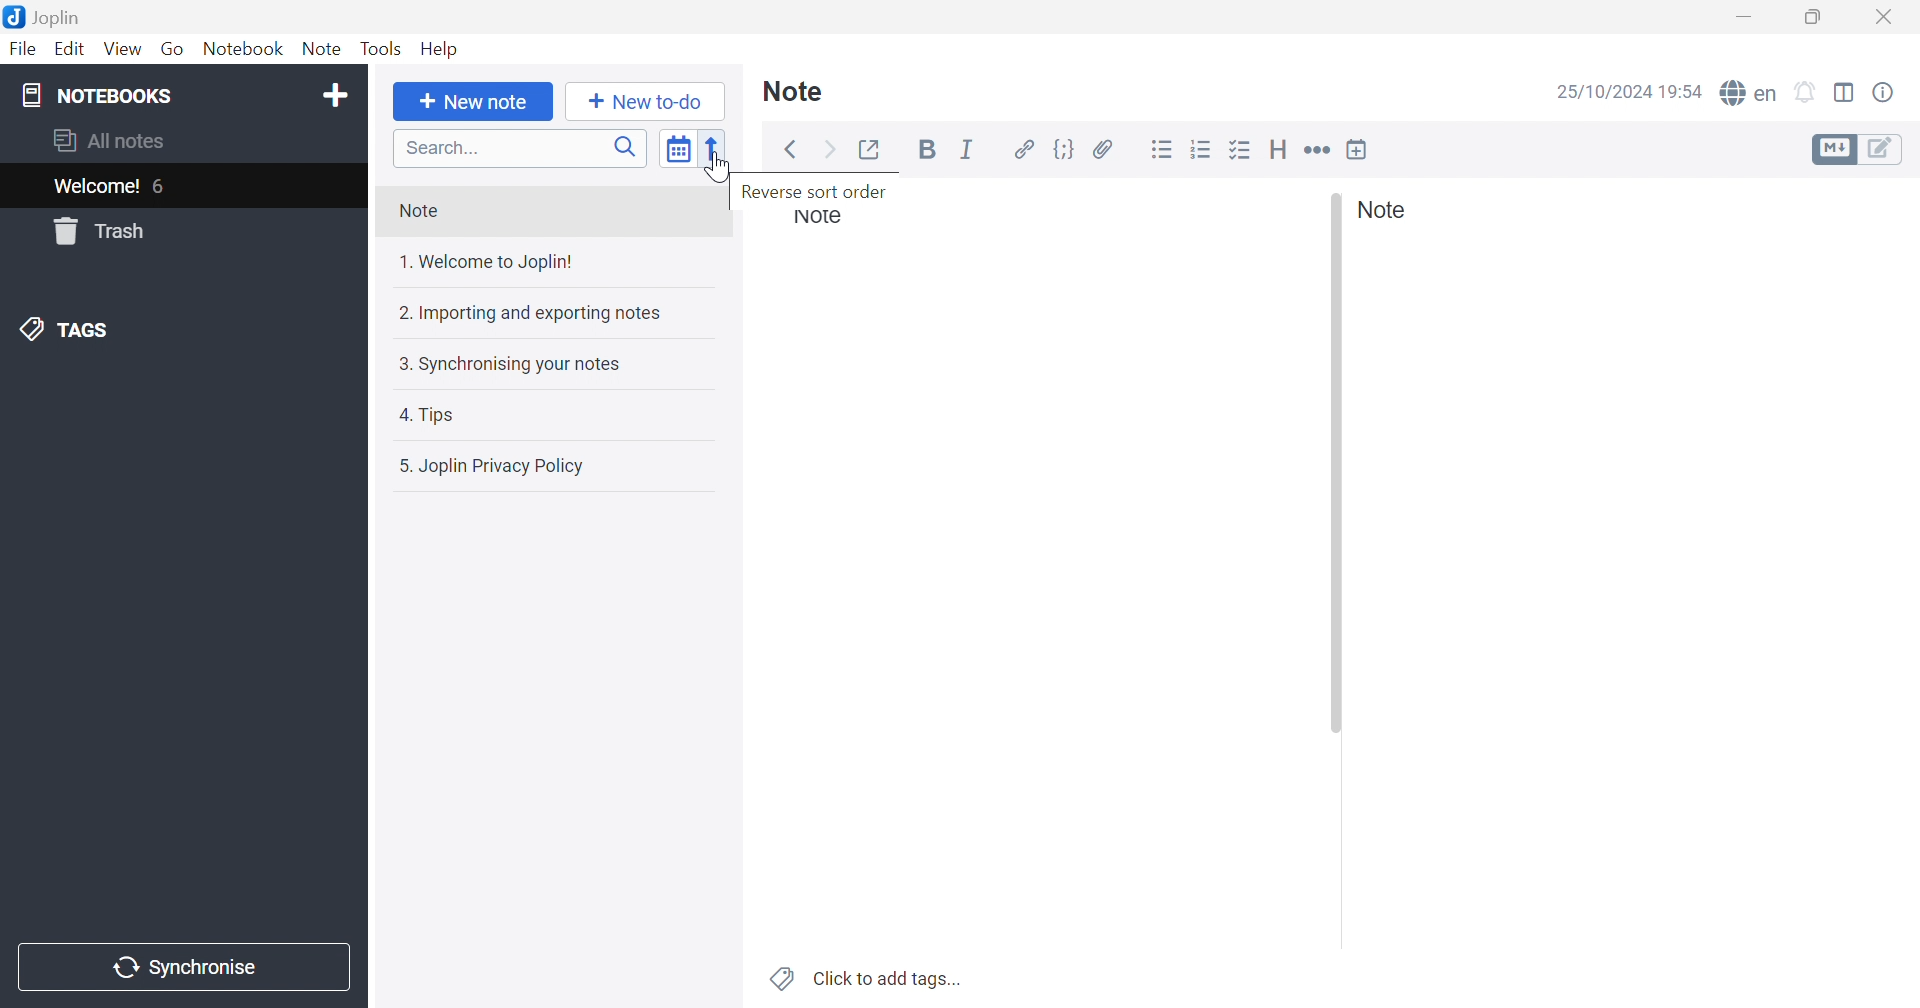 The height and width of the screenshot is (1008, 1920). Describe the element at coordinates (1603, 93) in the screenshot. I see `25/10/2024` at that location.